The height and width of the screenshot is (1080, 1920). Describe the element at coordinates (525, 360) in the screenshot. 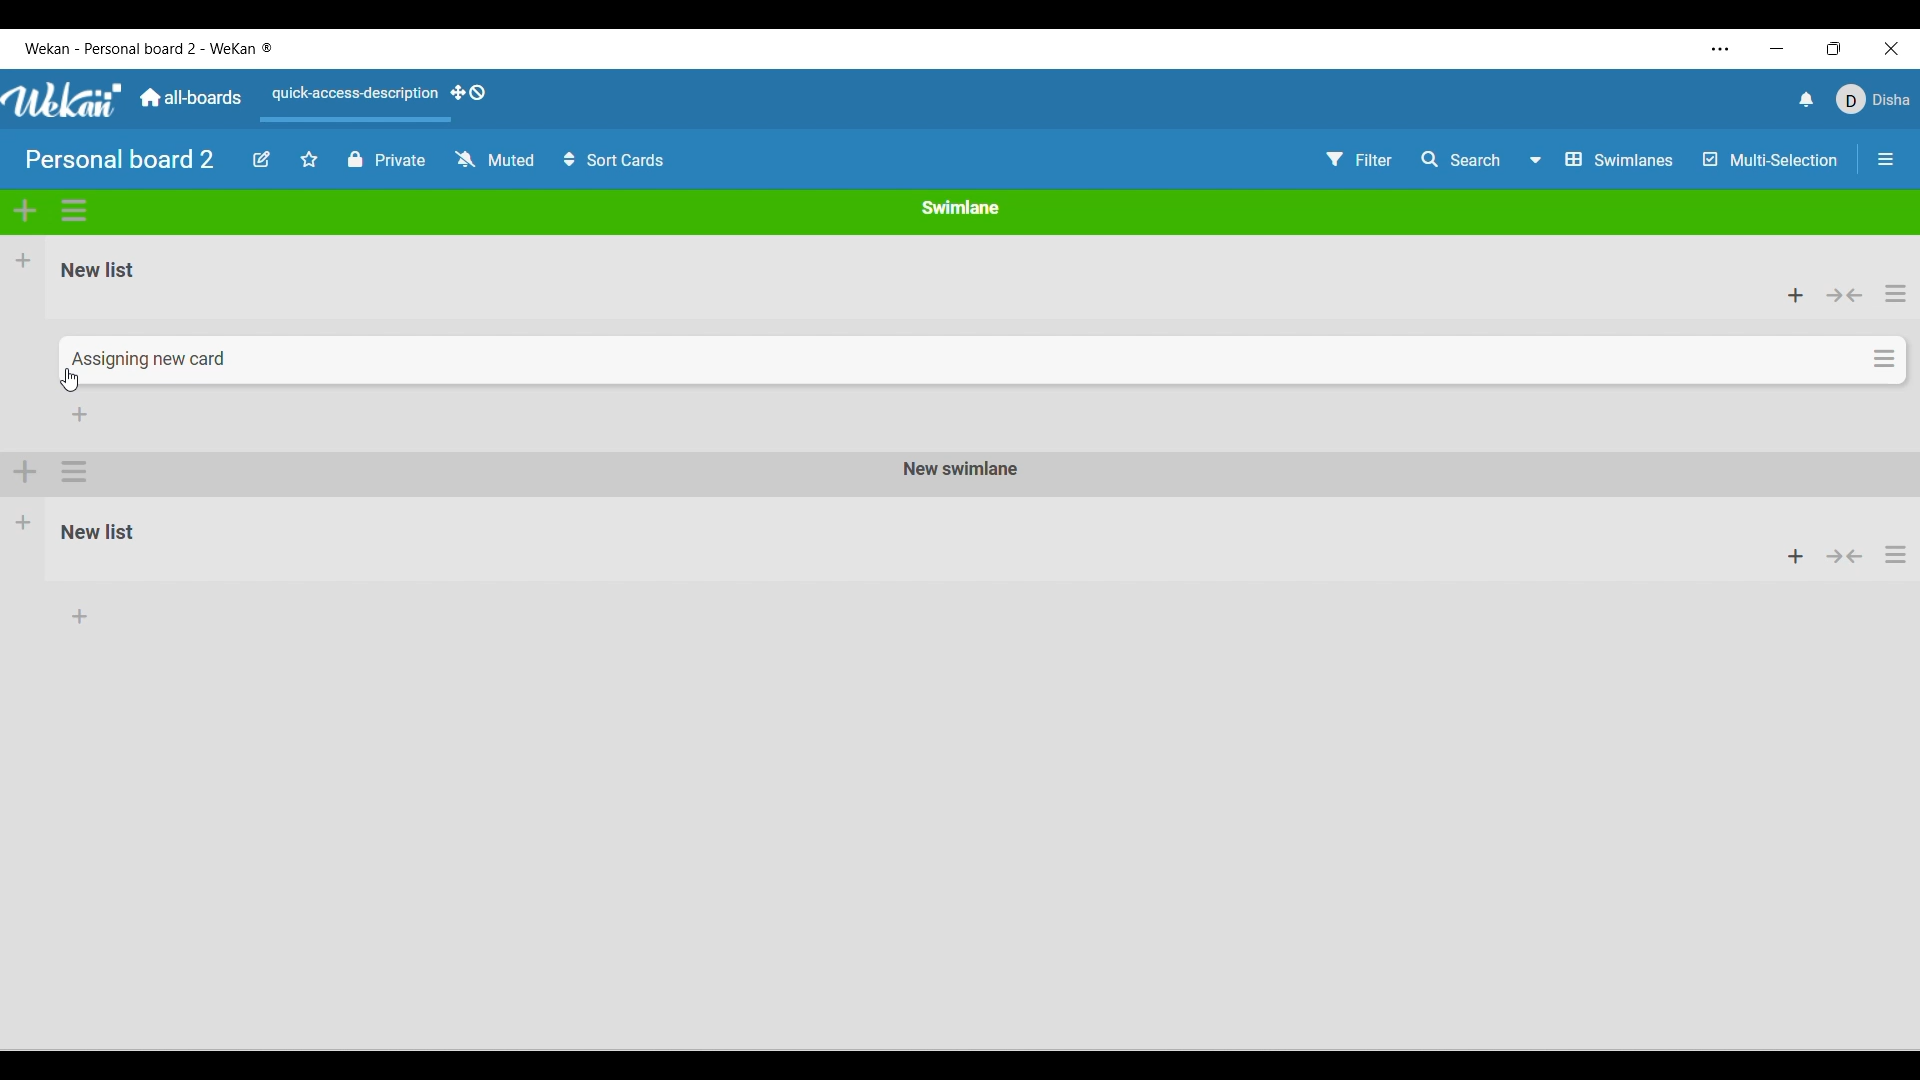

I see `Cursor on Current card` at that location.